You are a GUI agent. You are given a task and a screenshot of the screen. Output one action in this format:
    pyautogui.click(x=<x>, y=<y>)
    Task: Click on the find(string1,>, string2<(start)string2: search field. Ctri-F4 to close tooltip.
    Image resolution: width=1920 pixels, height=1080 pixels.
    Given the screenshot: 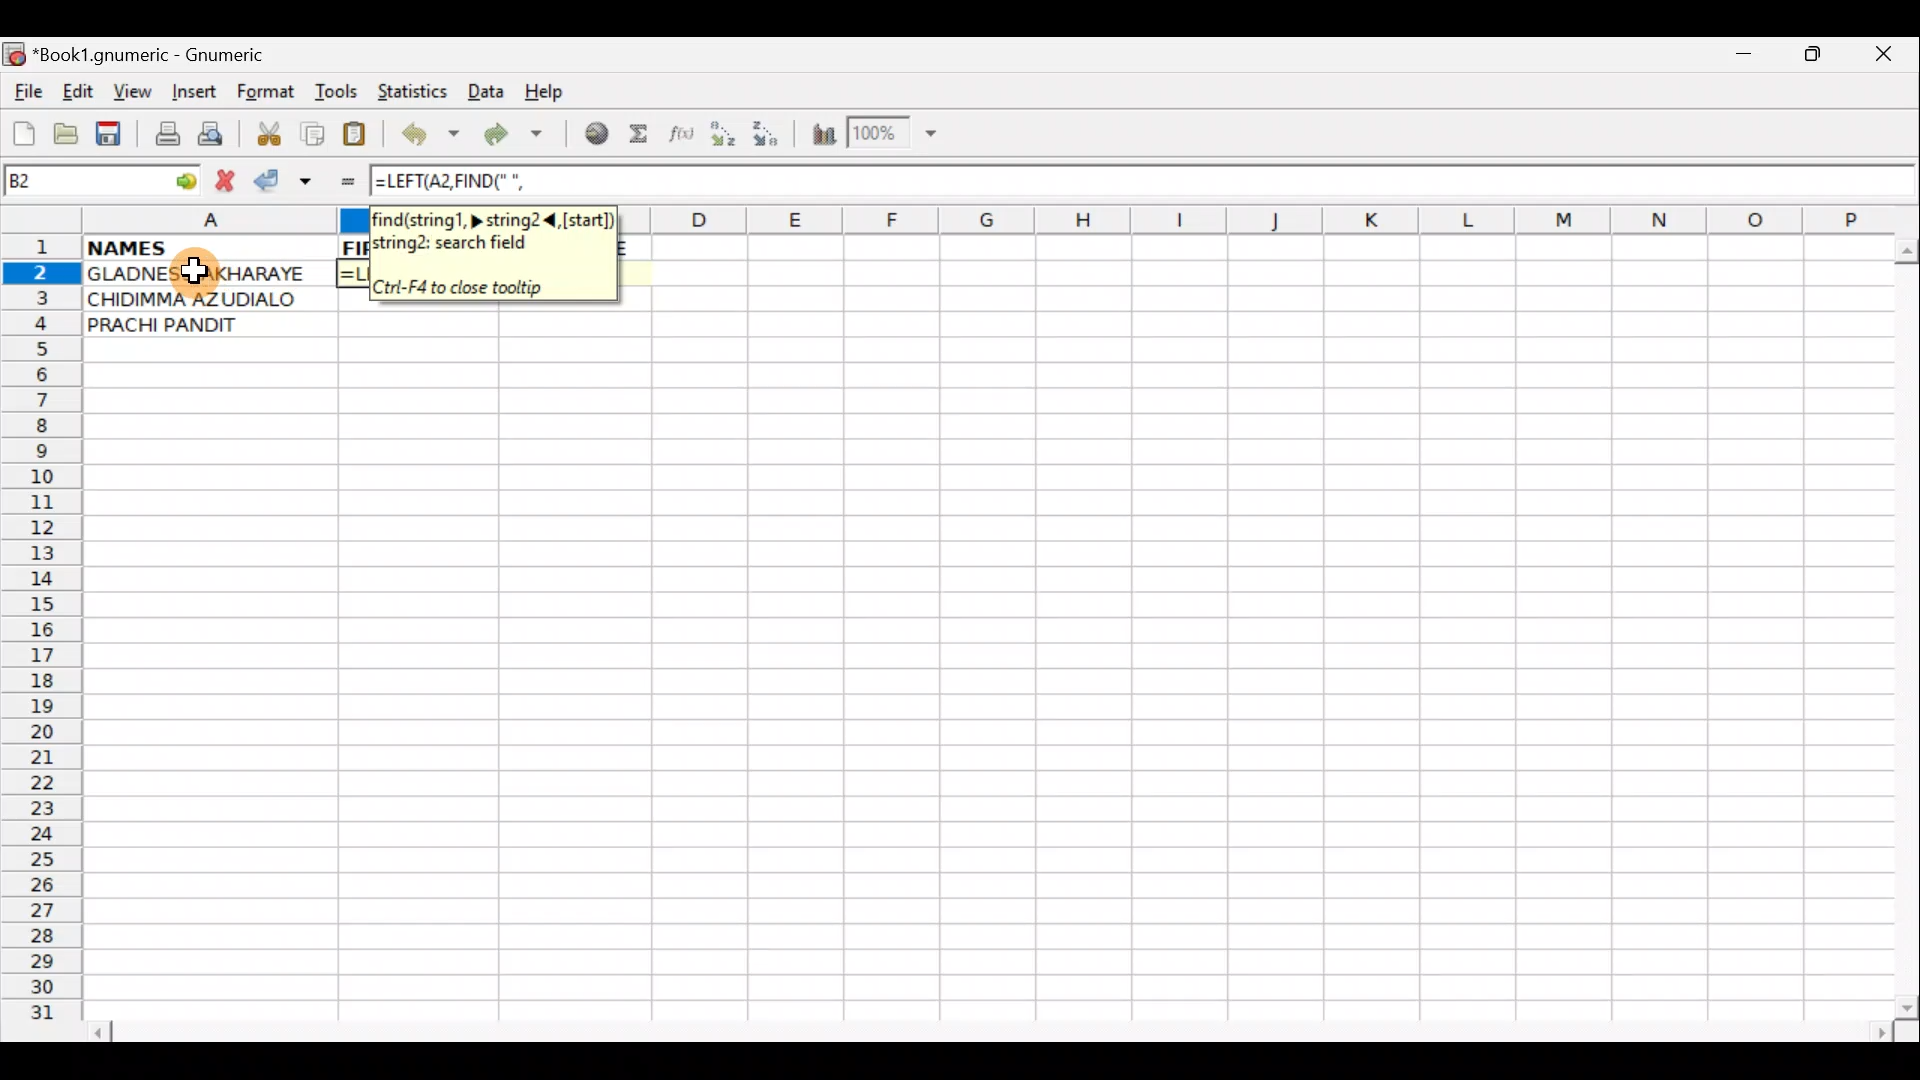 What is the action you would take?
    pyautogui.click(x=493, y=255)
    